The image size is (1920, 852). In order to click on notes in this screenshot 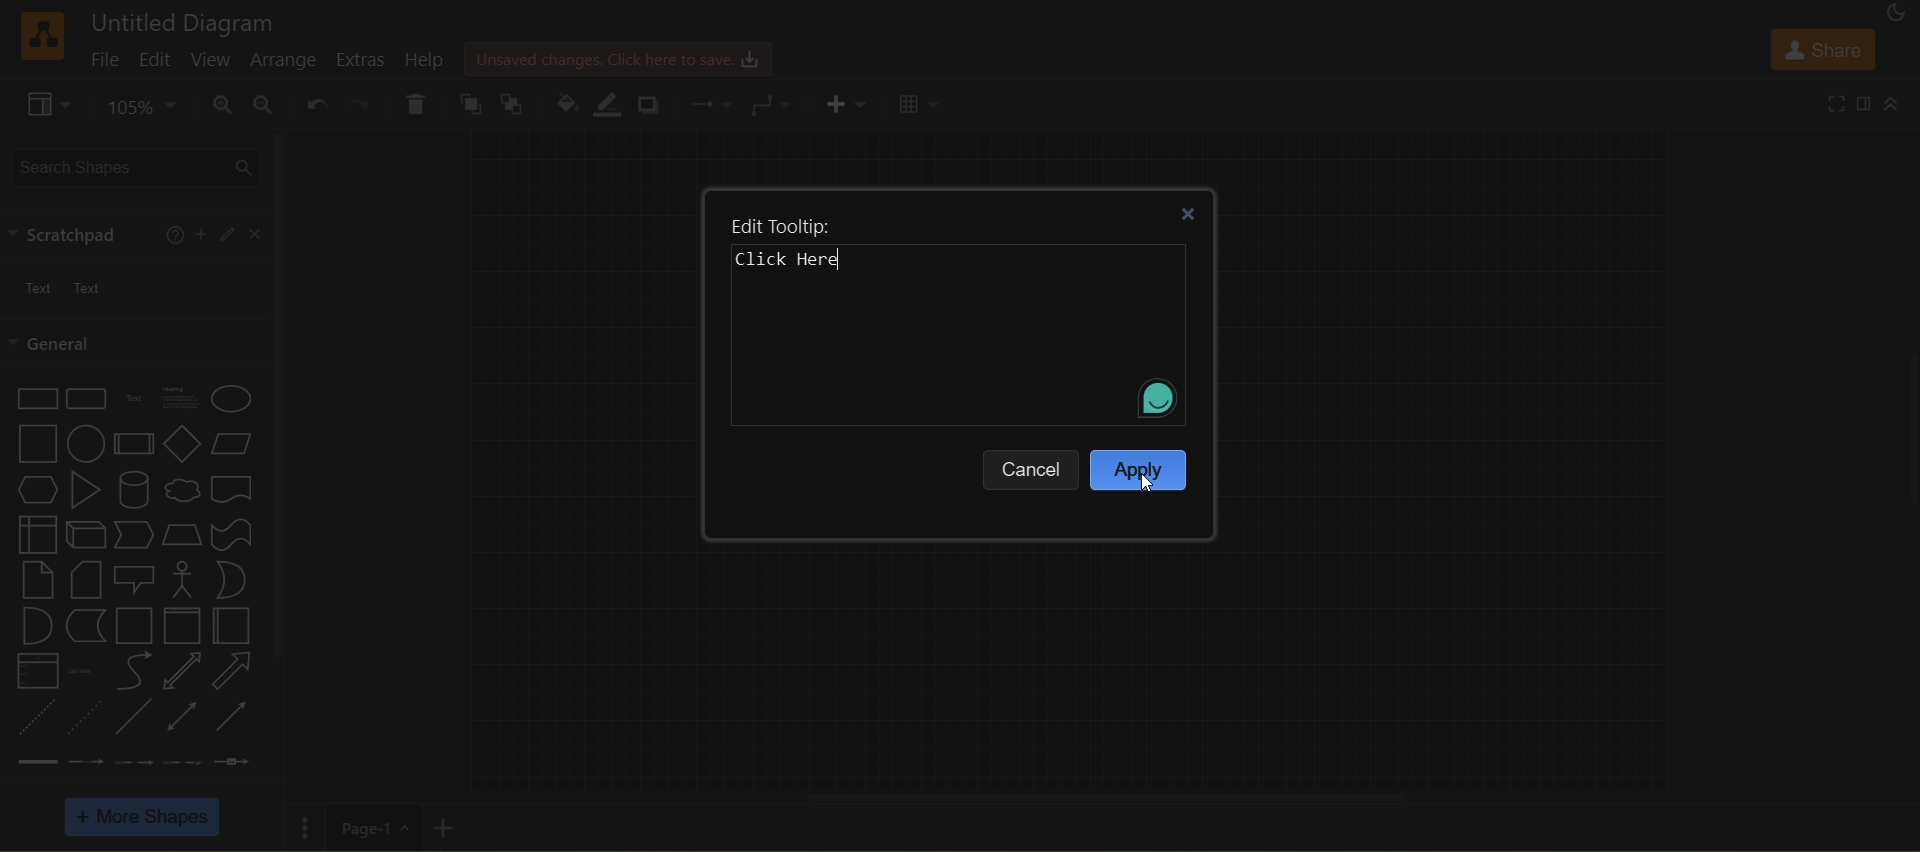, I will do `click(37, 579)`.